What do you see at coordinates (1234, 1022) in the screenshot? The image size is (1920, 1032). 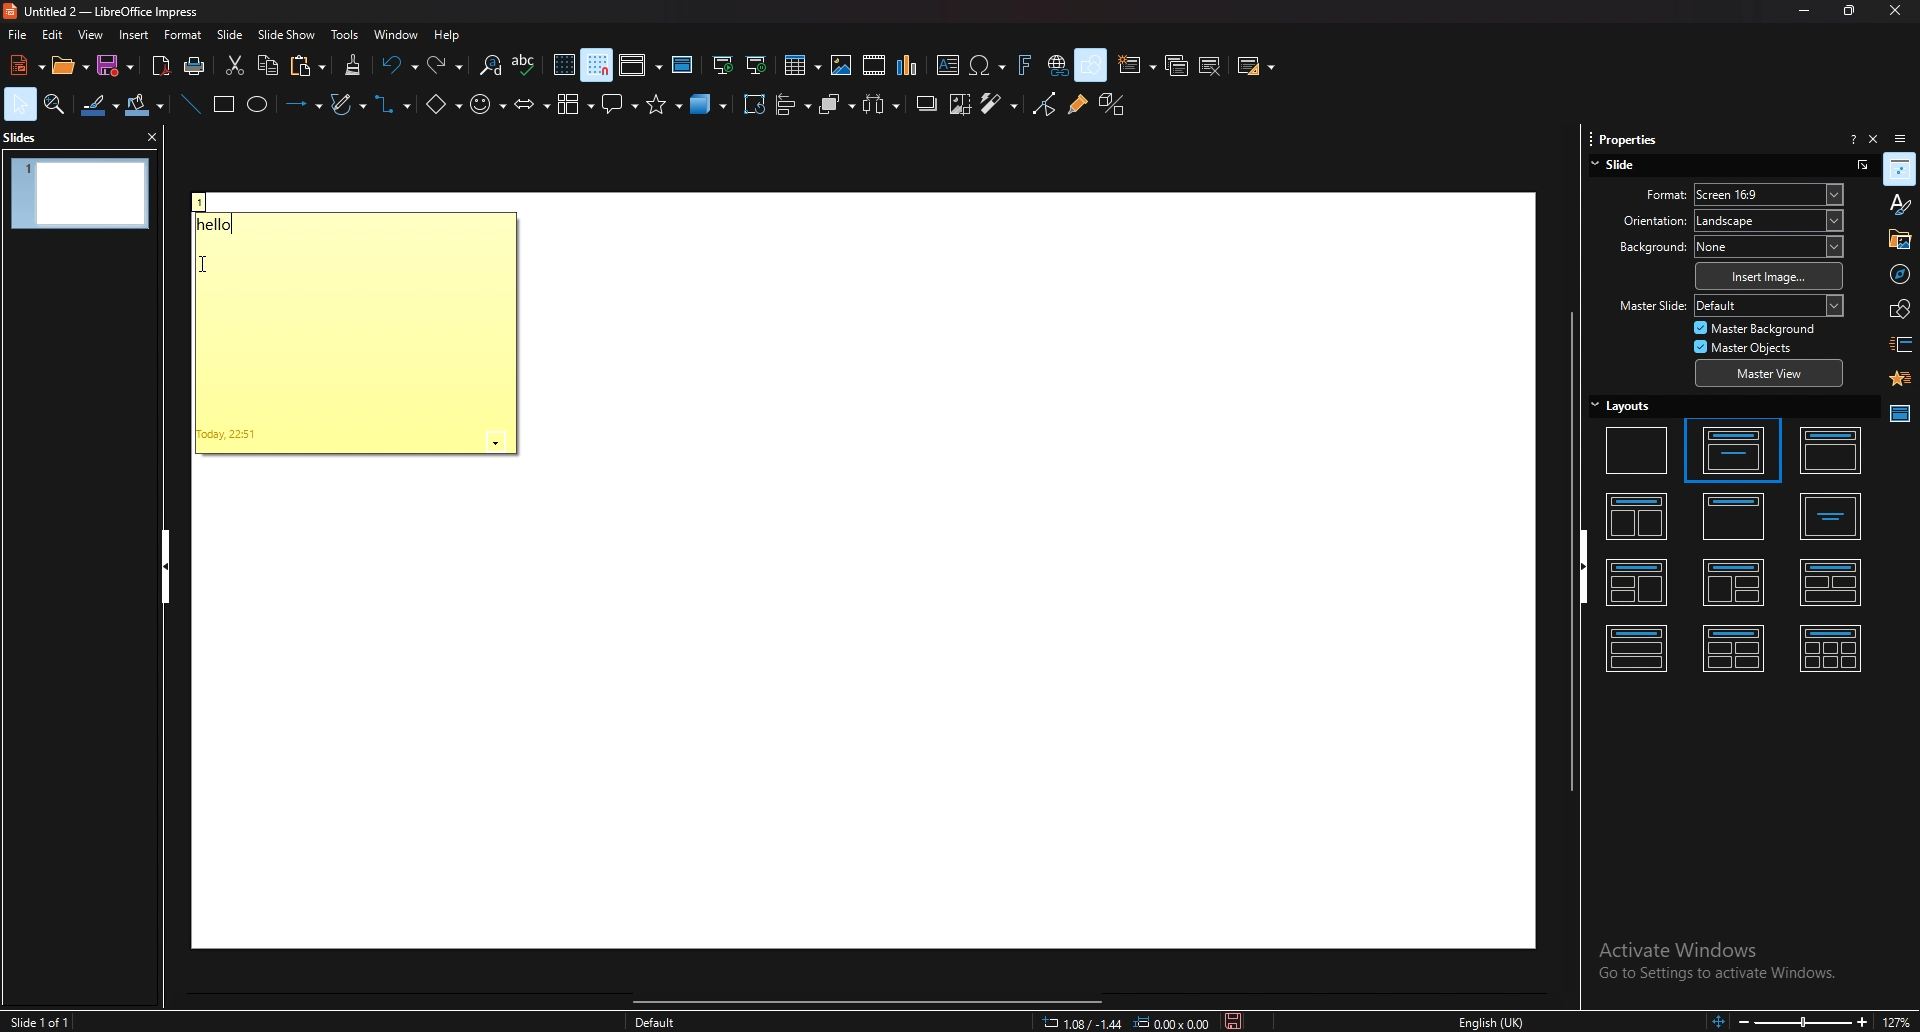 I see `click to save last change` at bounding box center [1234, 1022].